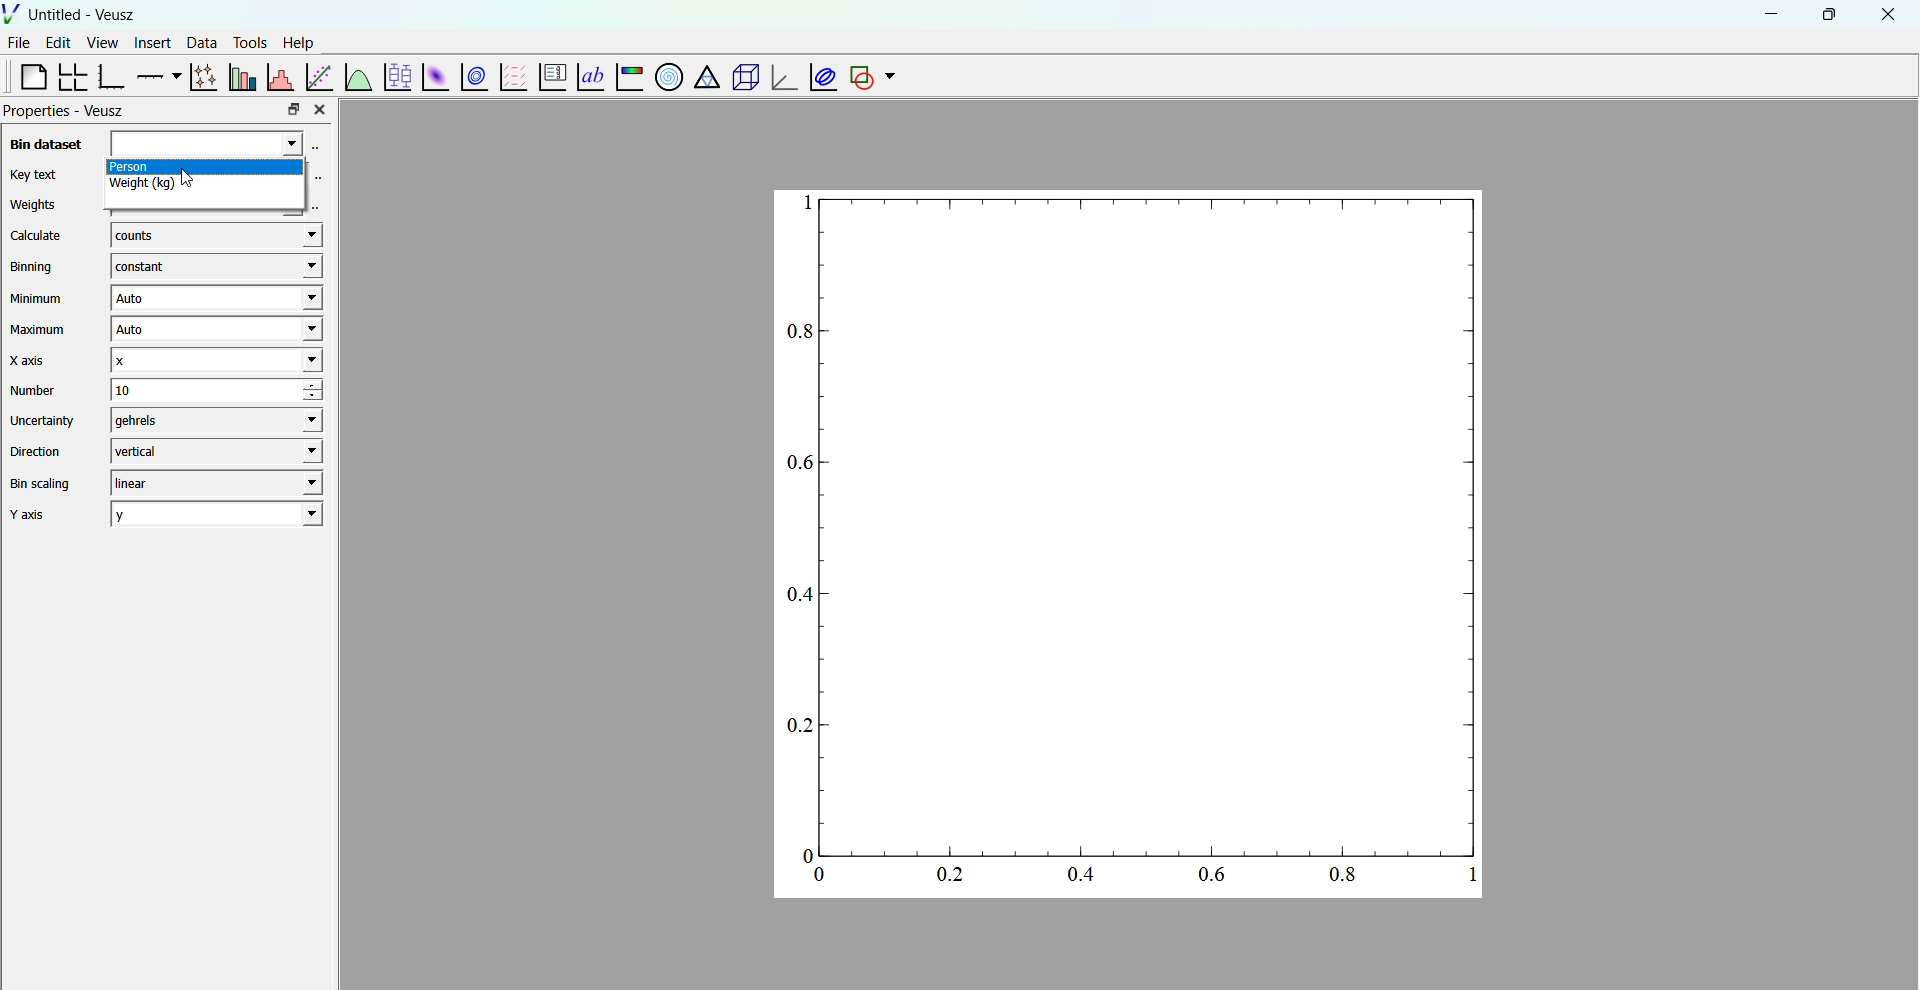 The width and height of the screenshot is (1920, 990). I want to click on maximize, so click(1827, 13).